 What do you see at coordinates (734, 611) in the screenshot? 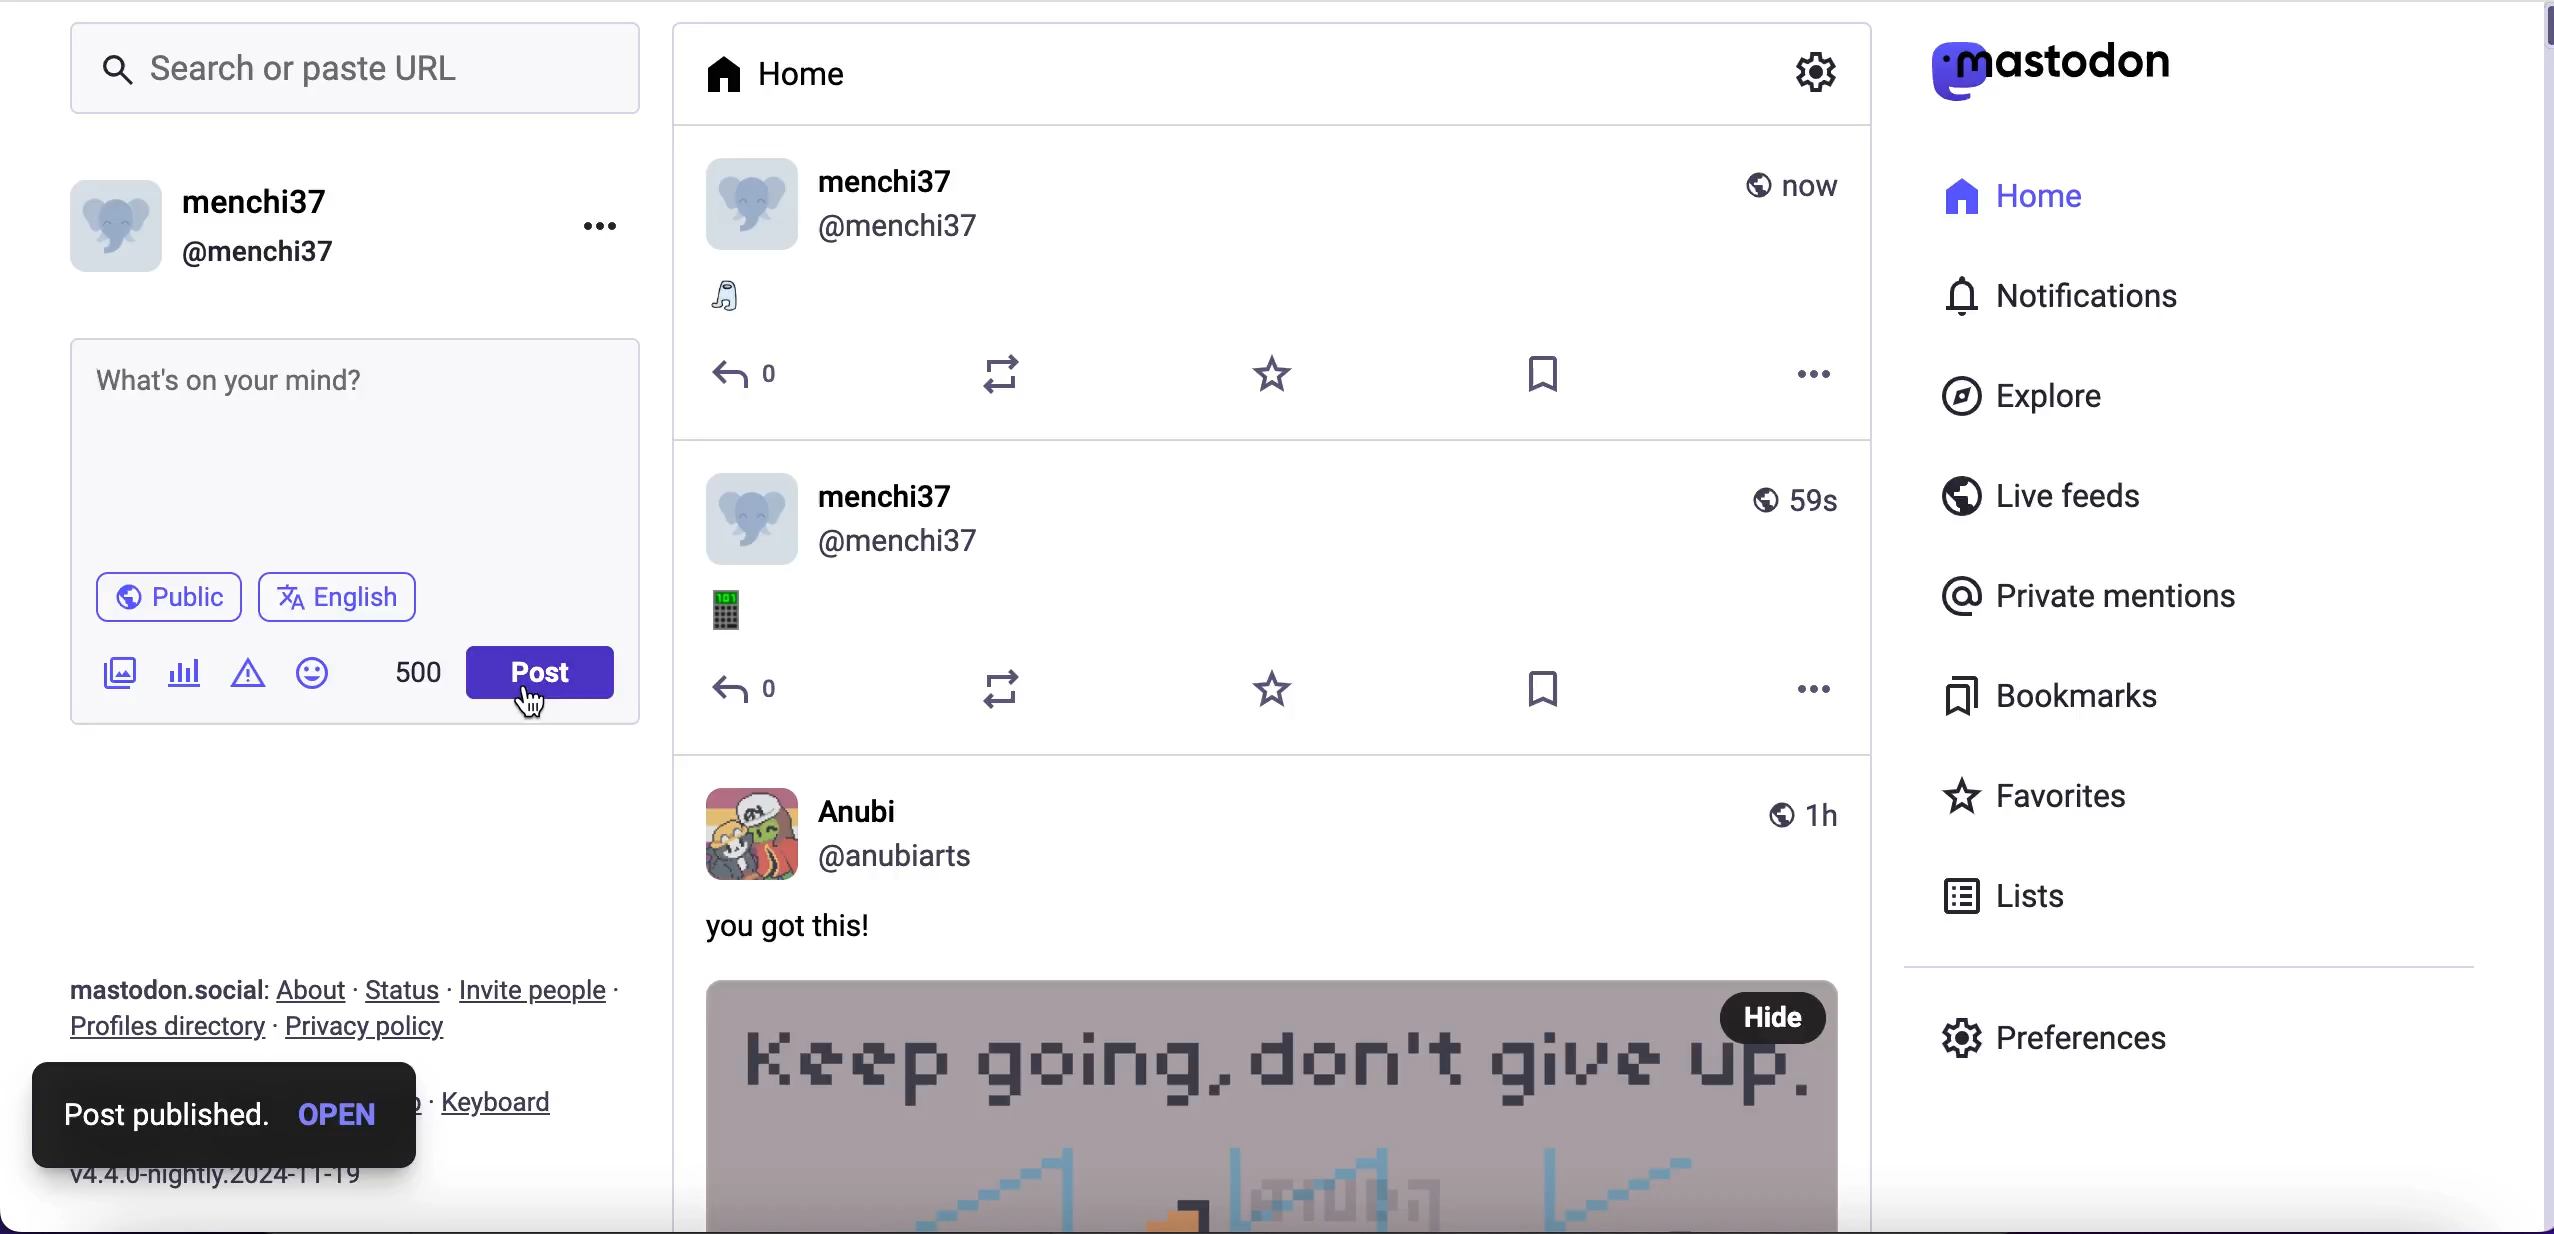
I see `emoji` at bounding box center [734, 611].